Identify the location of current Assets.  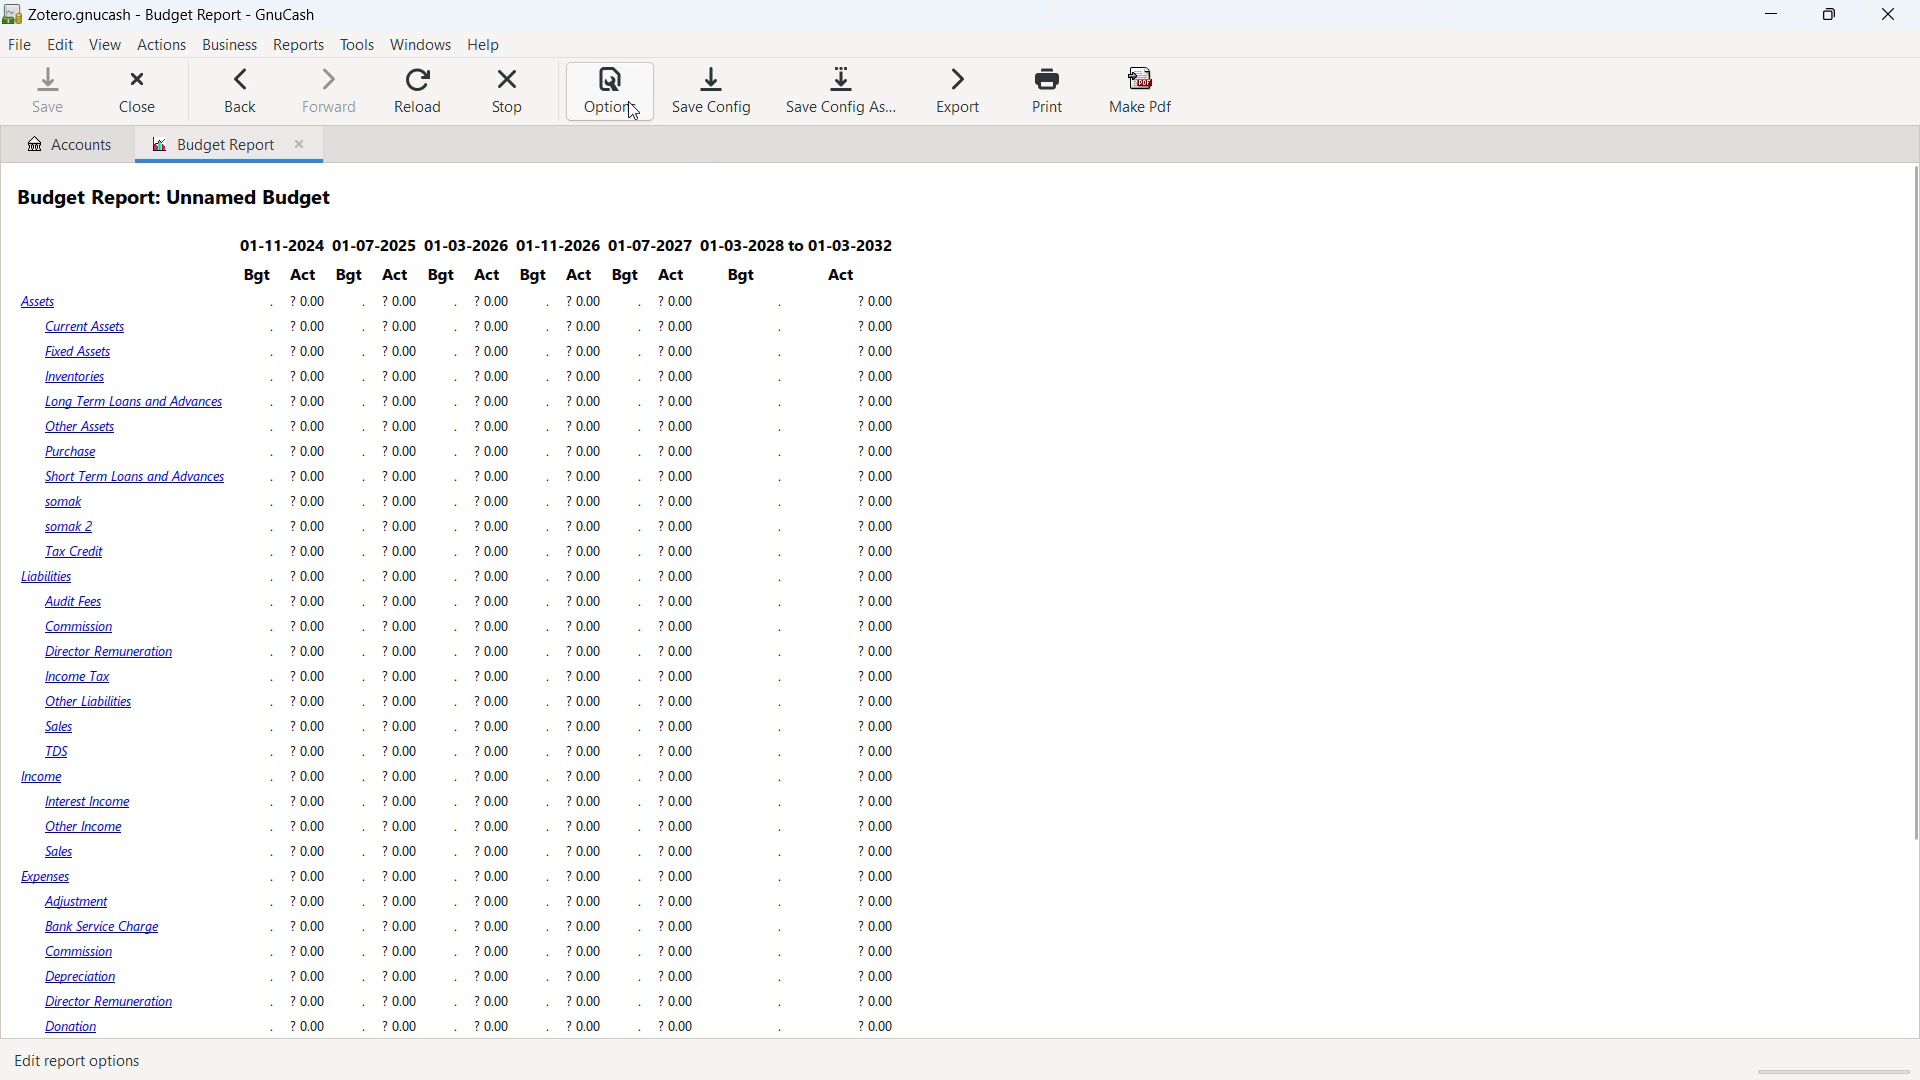
(83, 327).